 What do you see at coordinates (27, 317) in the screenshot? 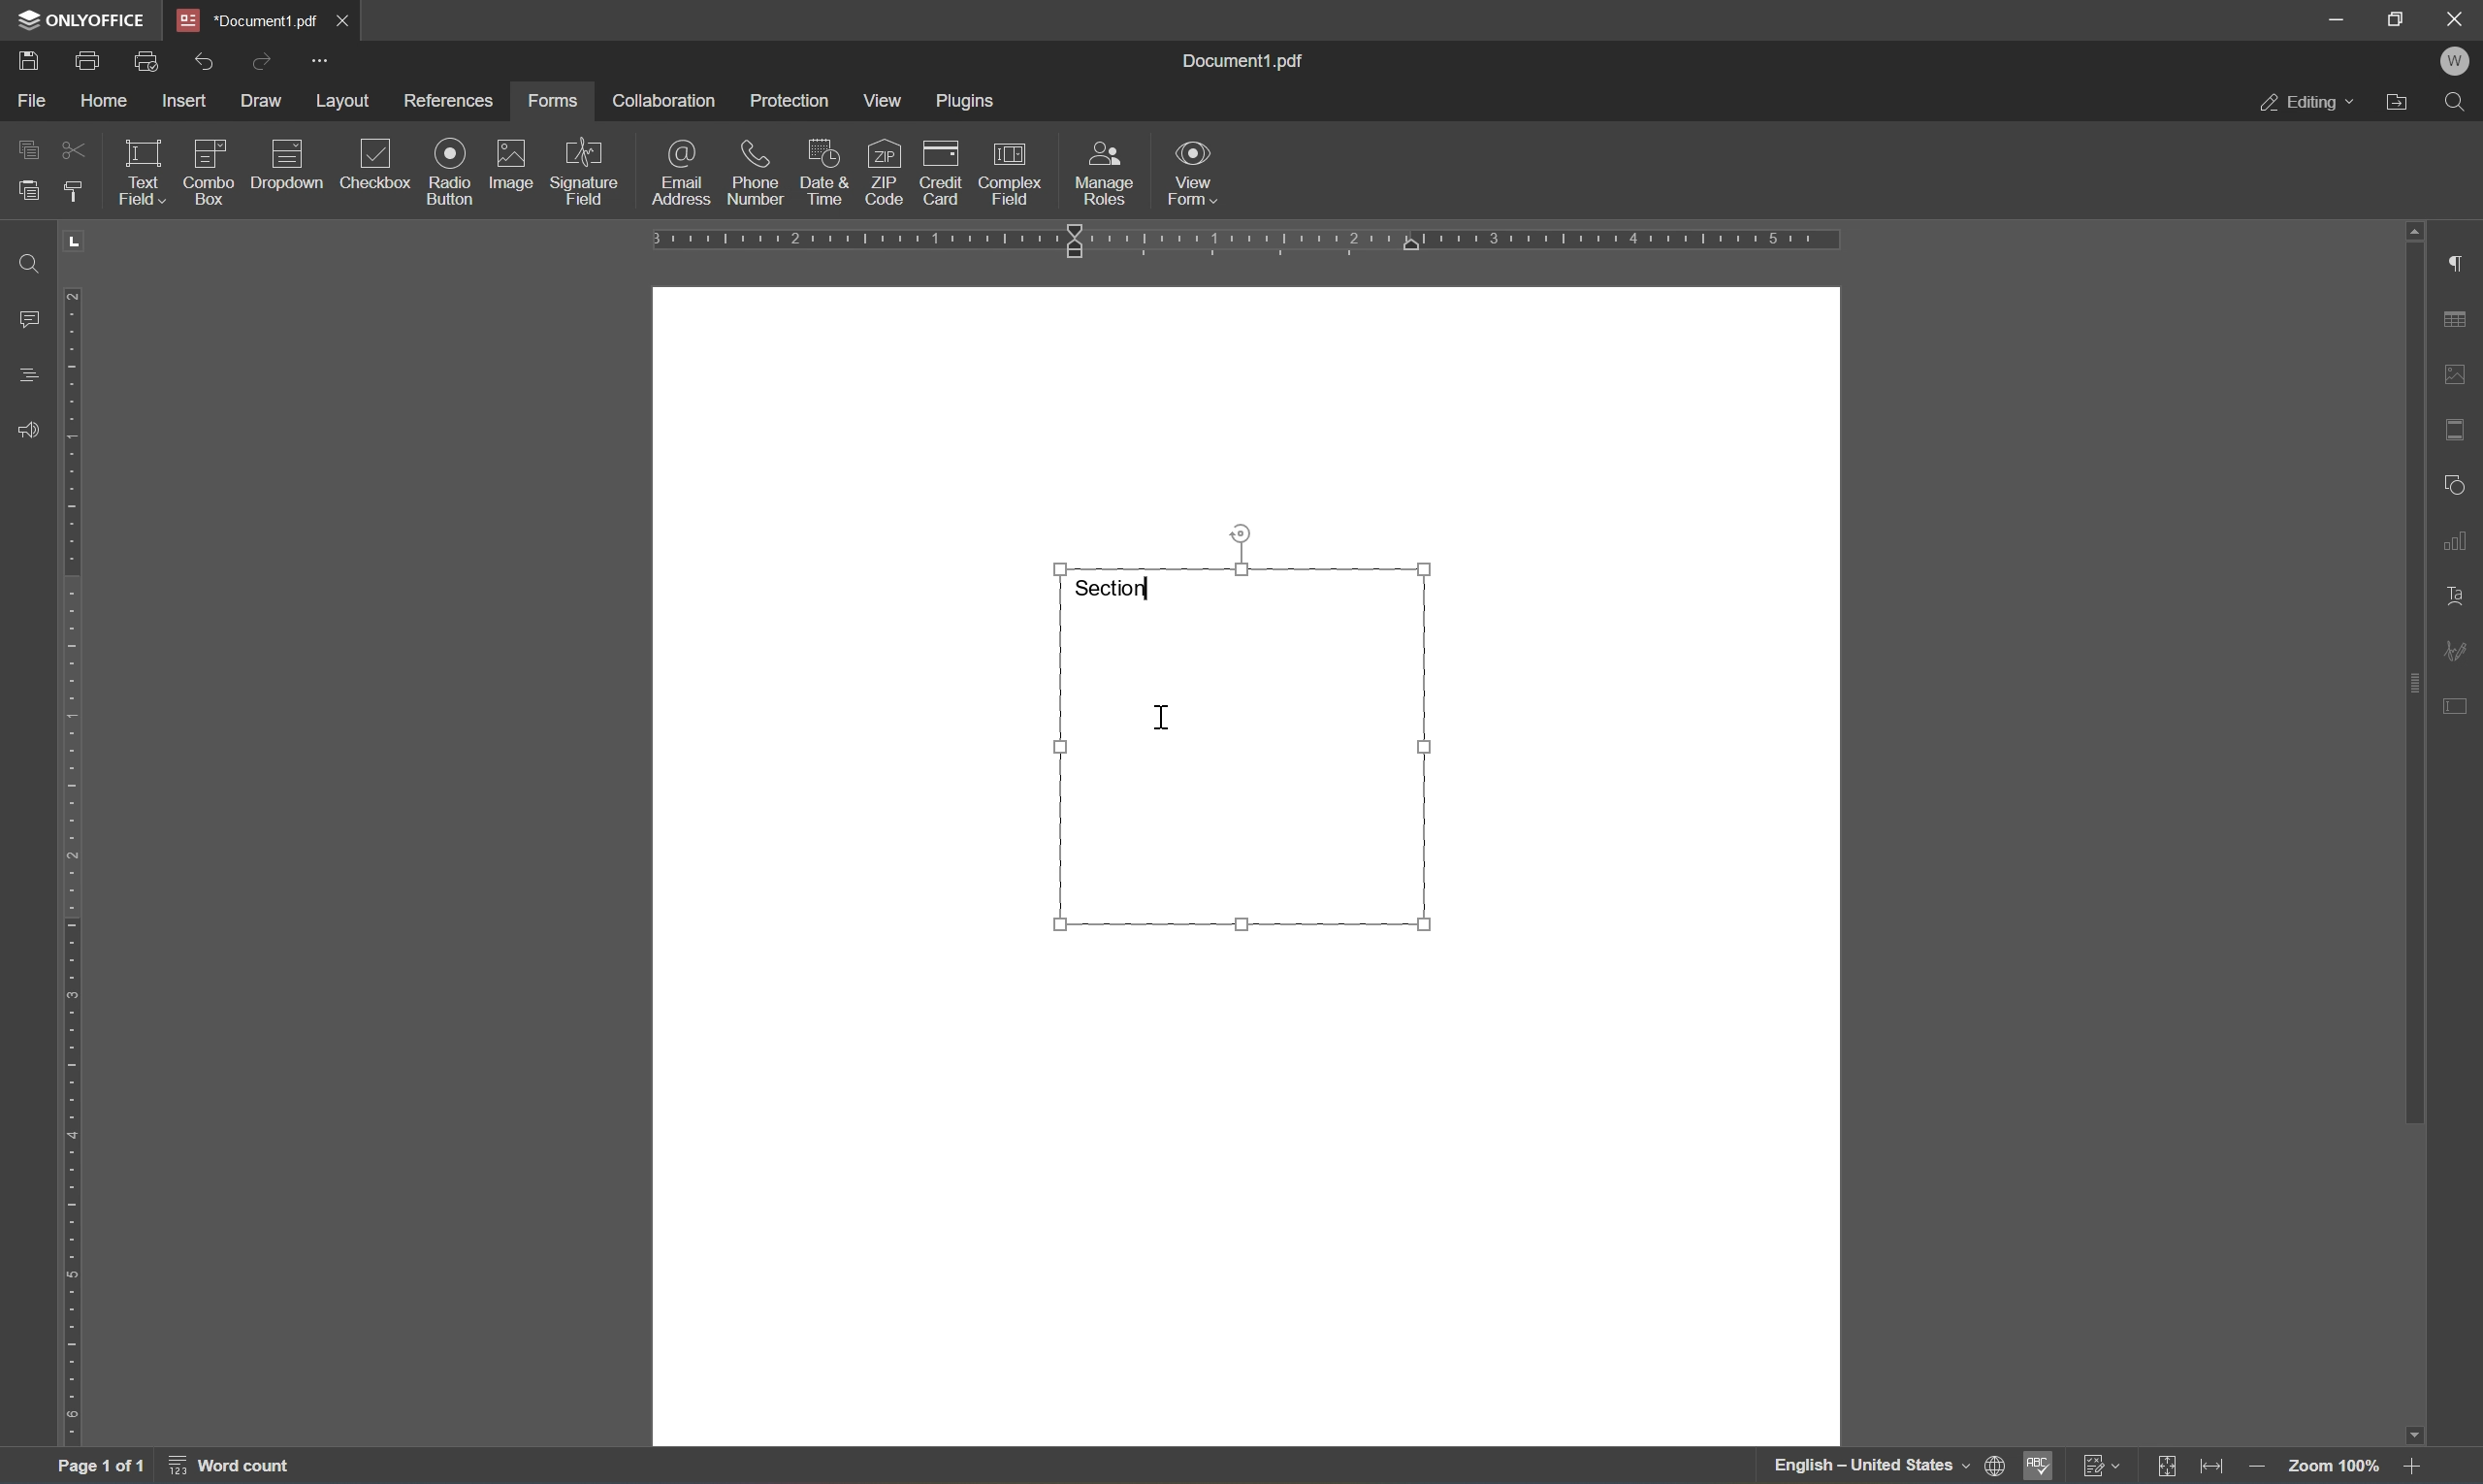
I see `comments` at bounding box center [27, 317].